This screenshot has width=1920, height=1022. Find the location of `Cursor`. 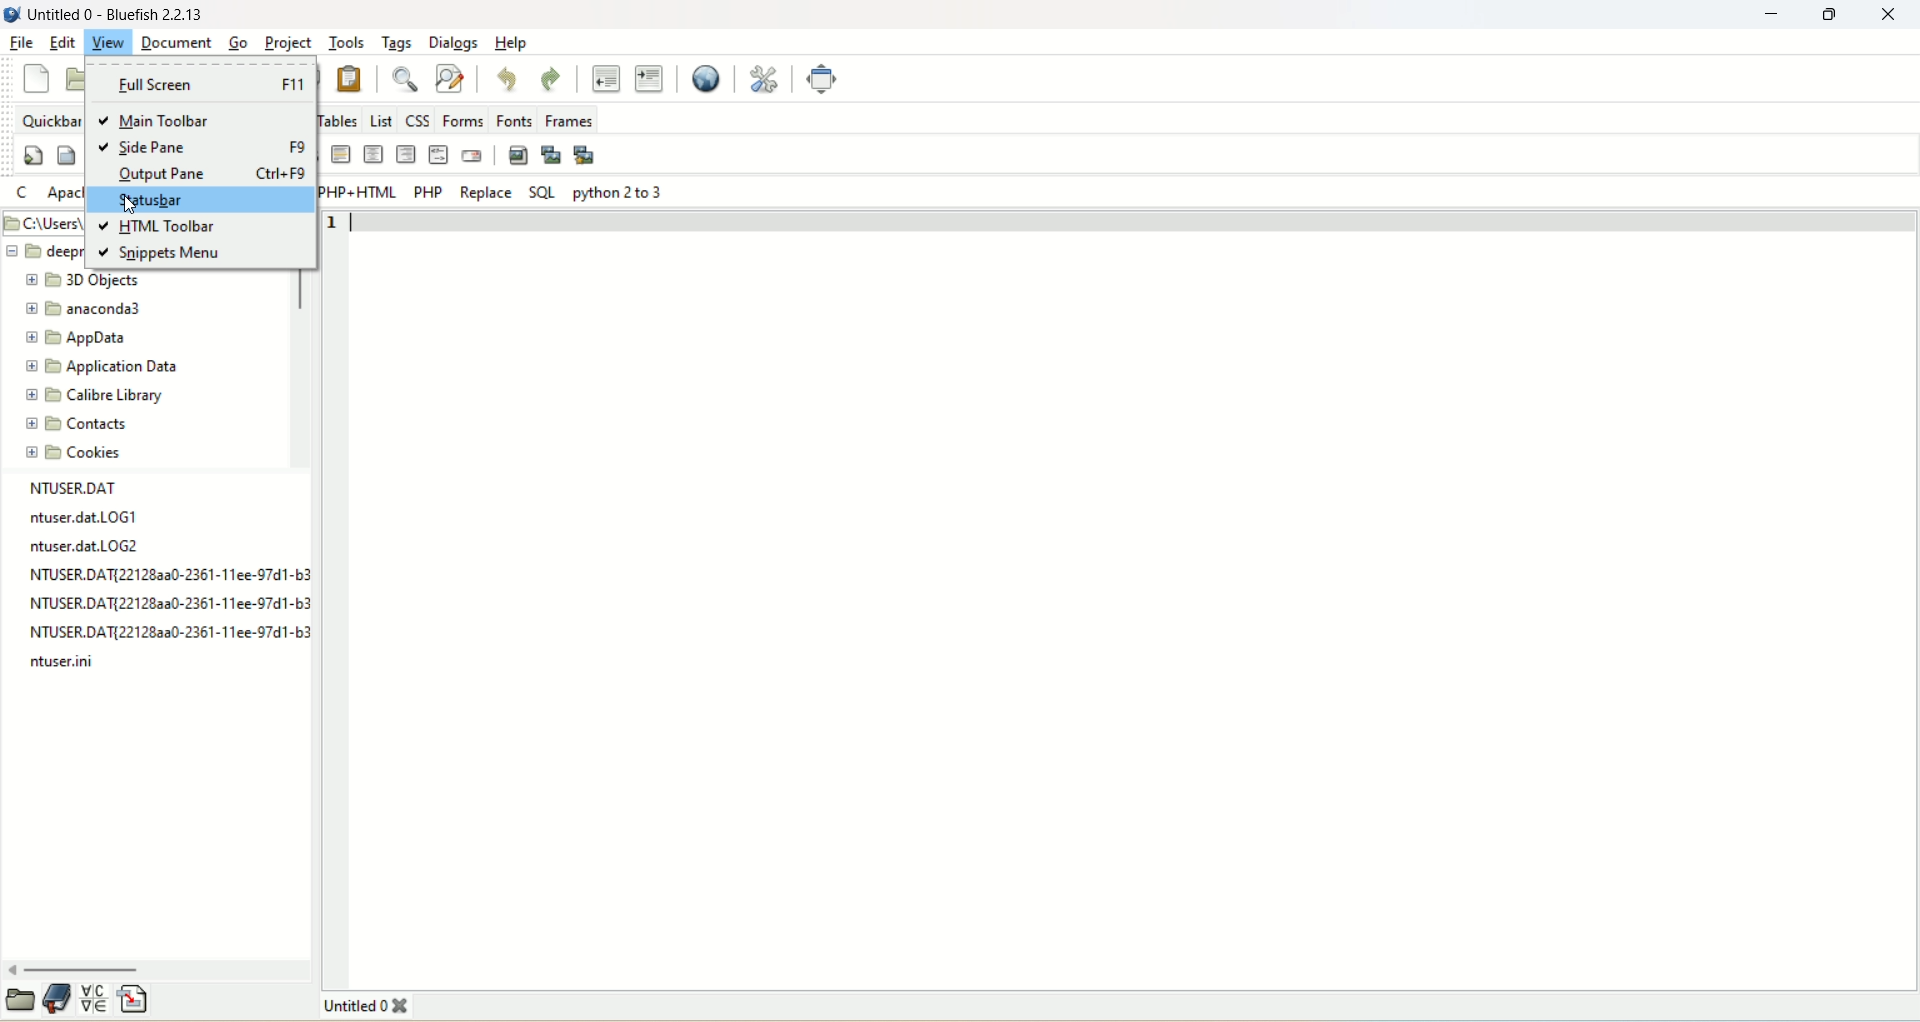

Cursor is located at coordinates (131, 205).